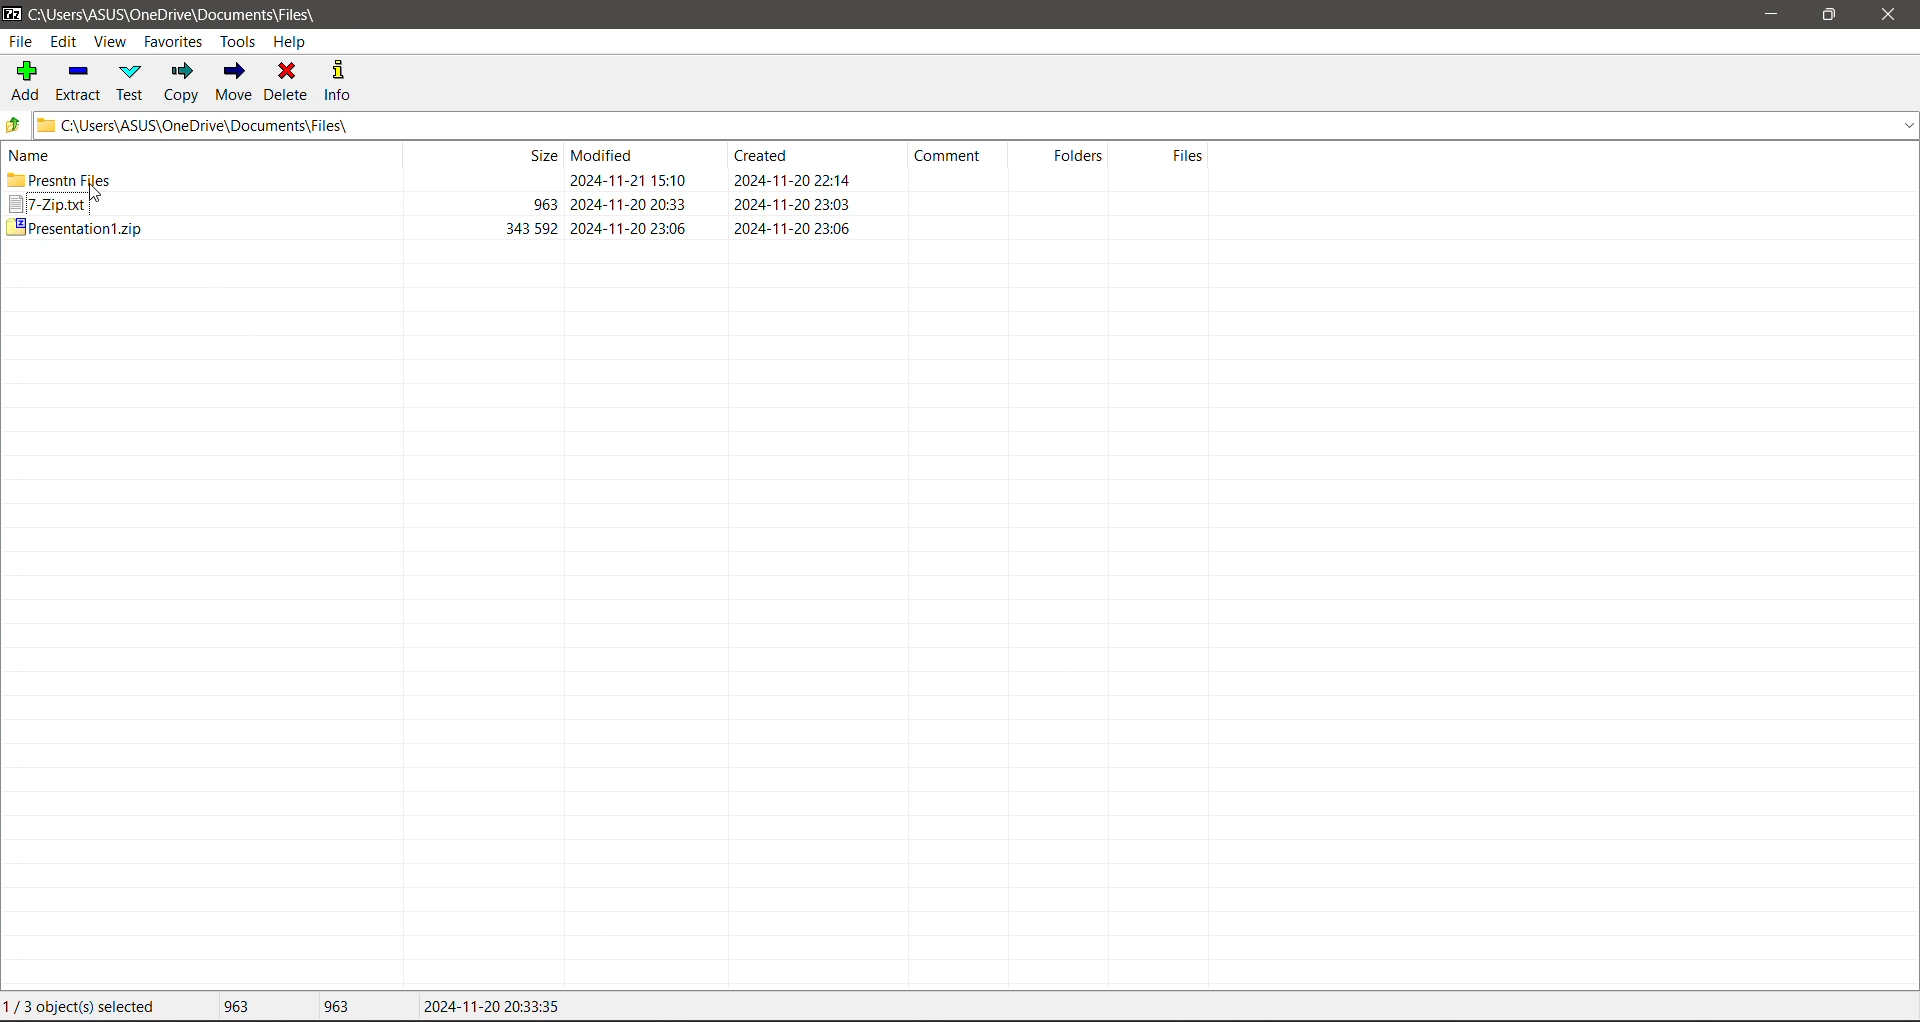 The image size is (1920, 1022). I want to click on Files, so click(1185, 152).